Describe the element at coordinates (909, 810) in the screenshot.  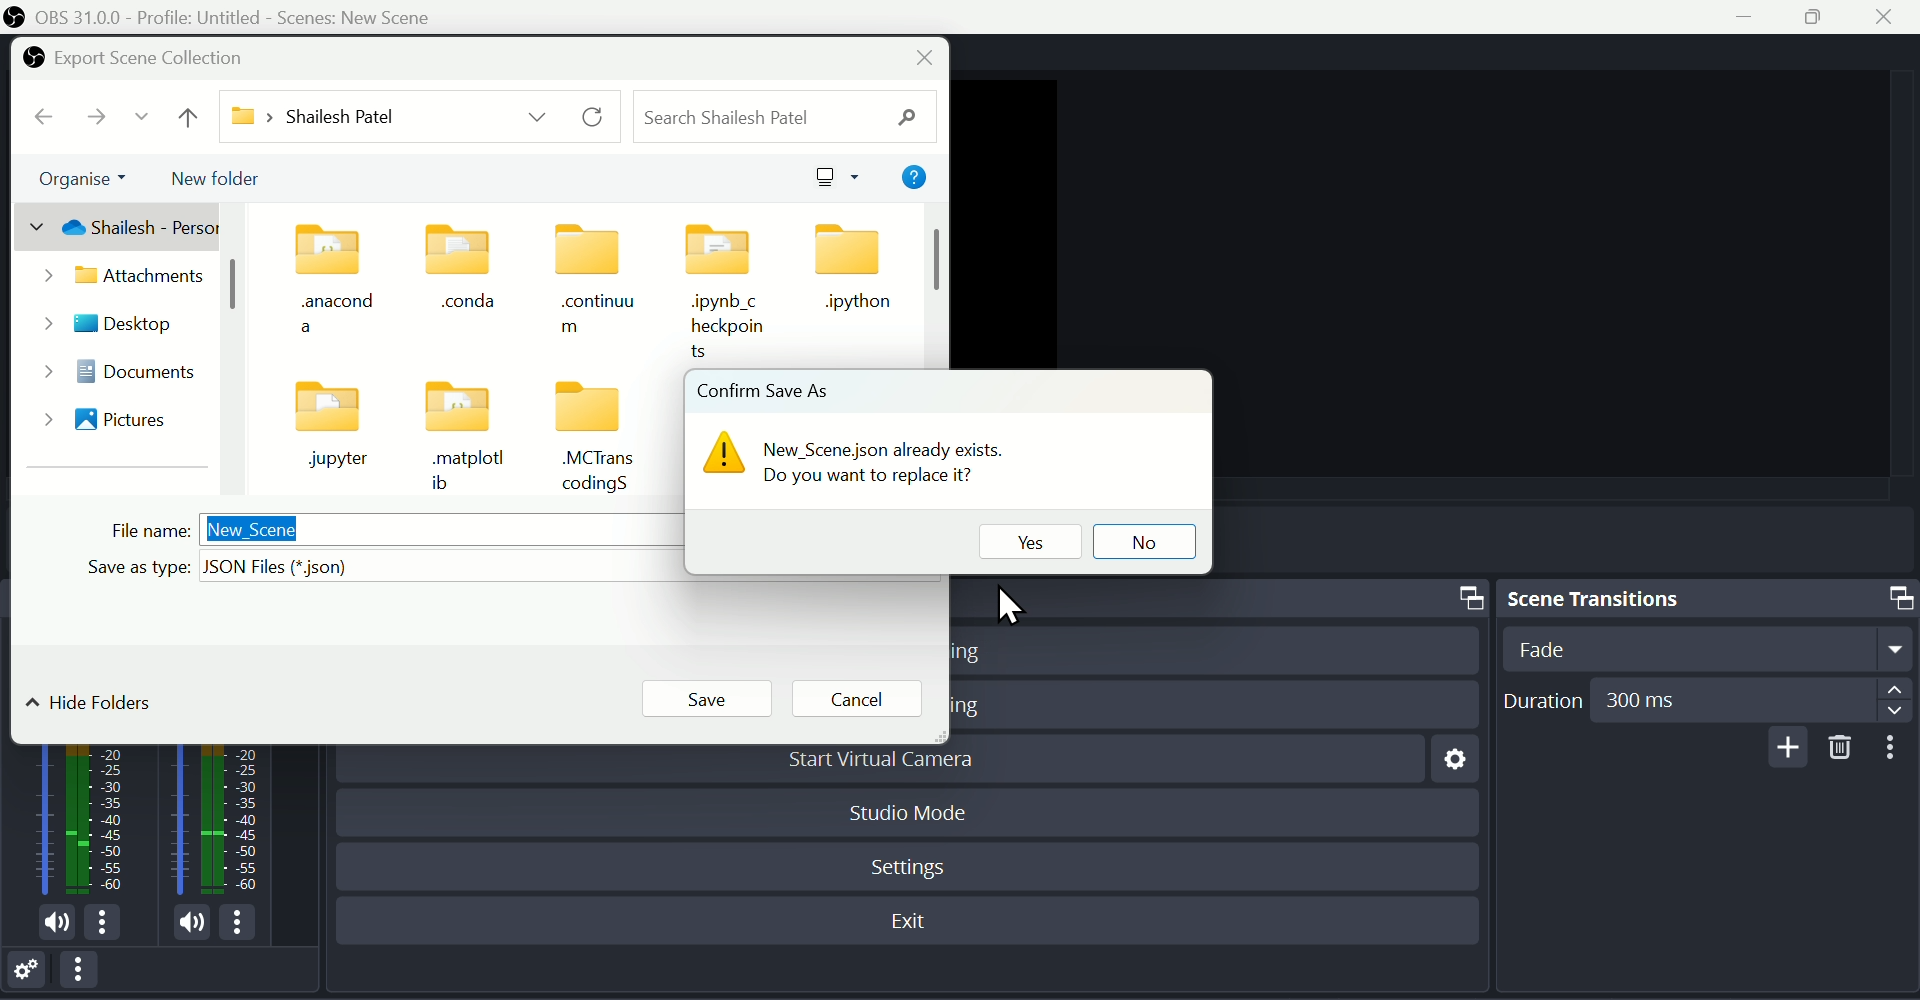
I see `Studio mode` at that location.